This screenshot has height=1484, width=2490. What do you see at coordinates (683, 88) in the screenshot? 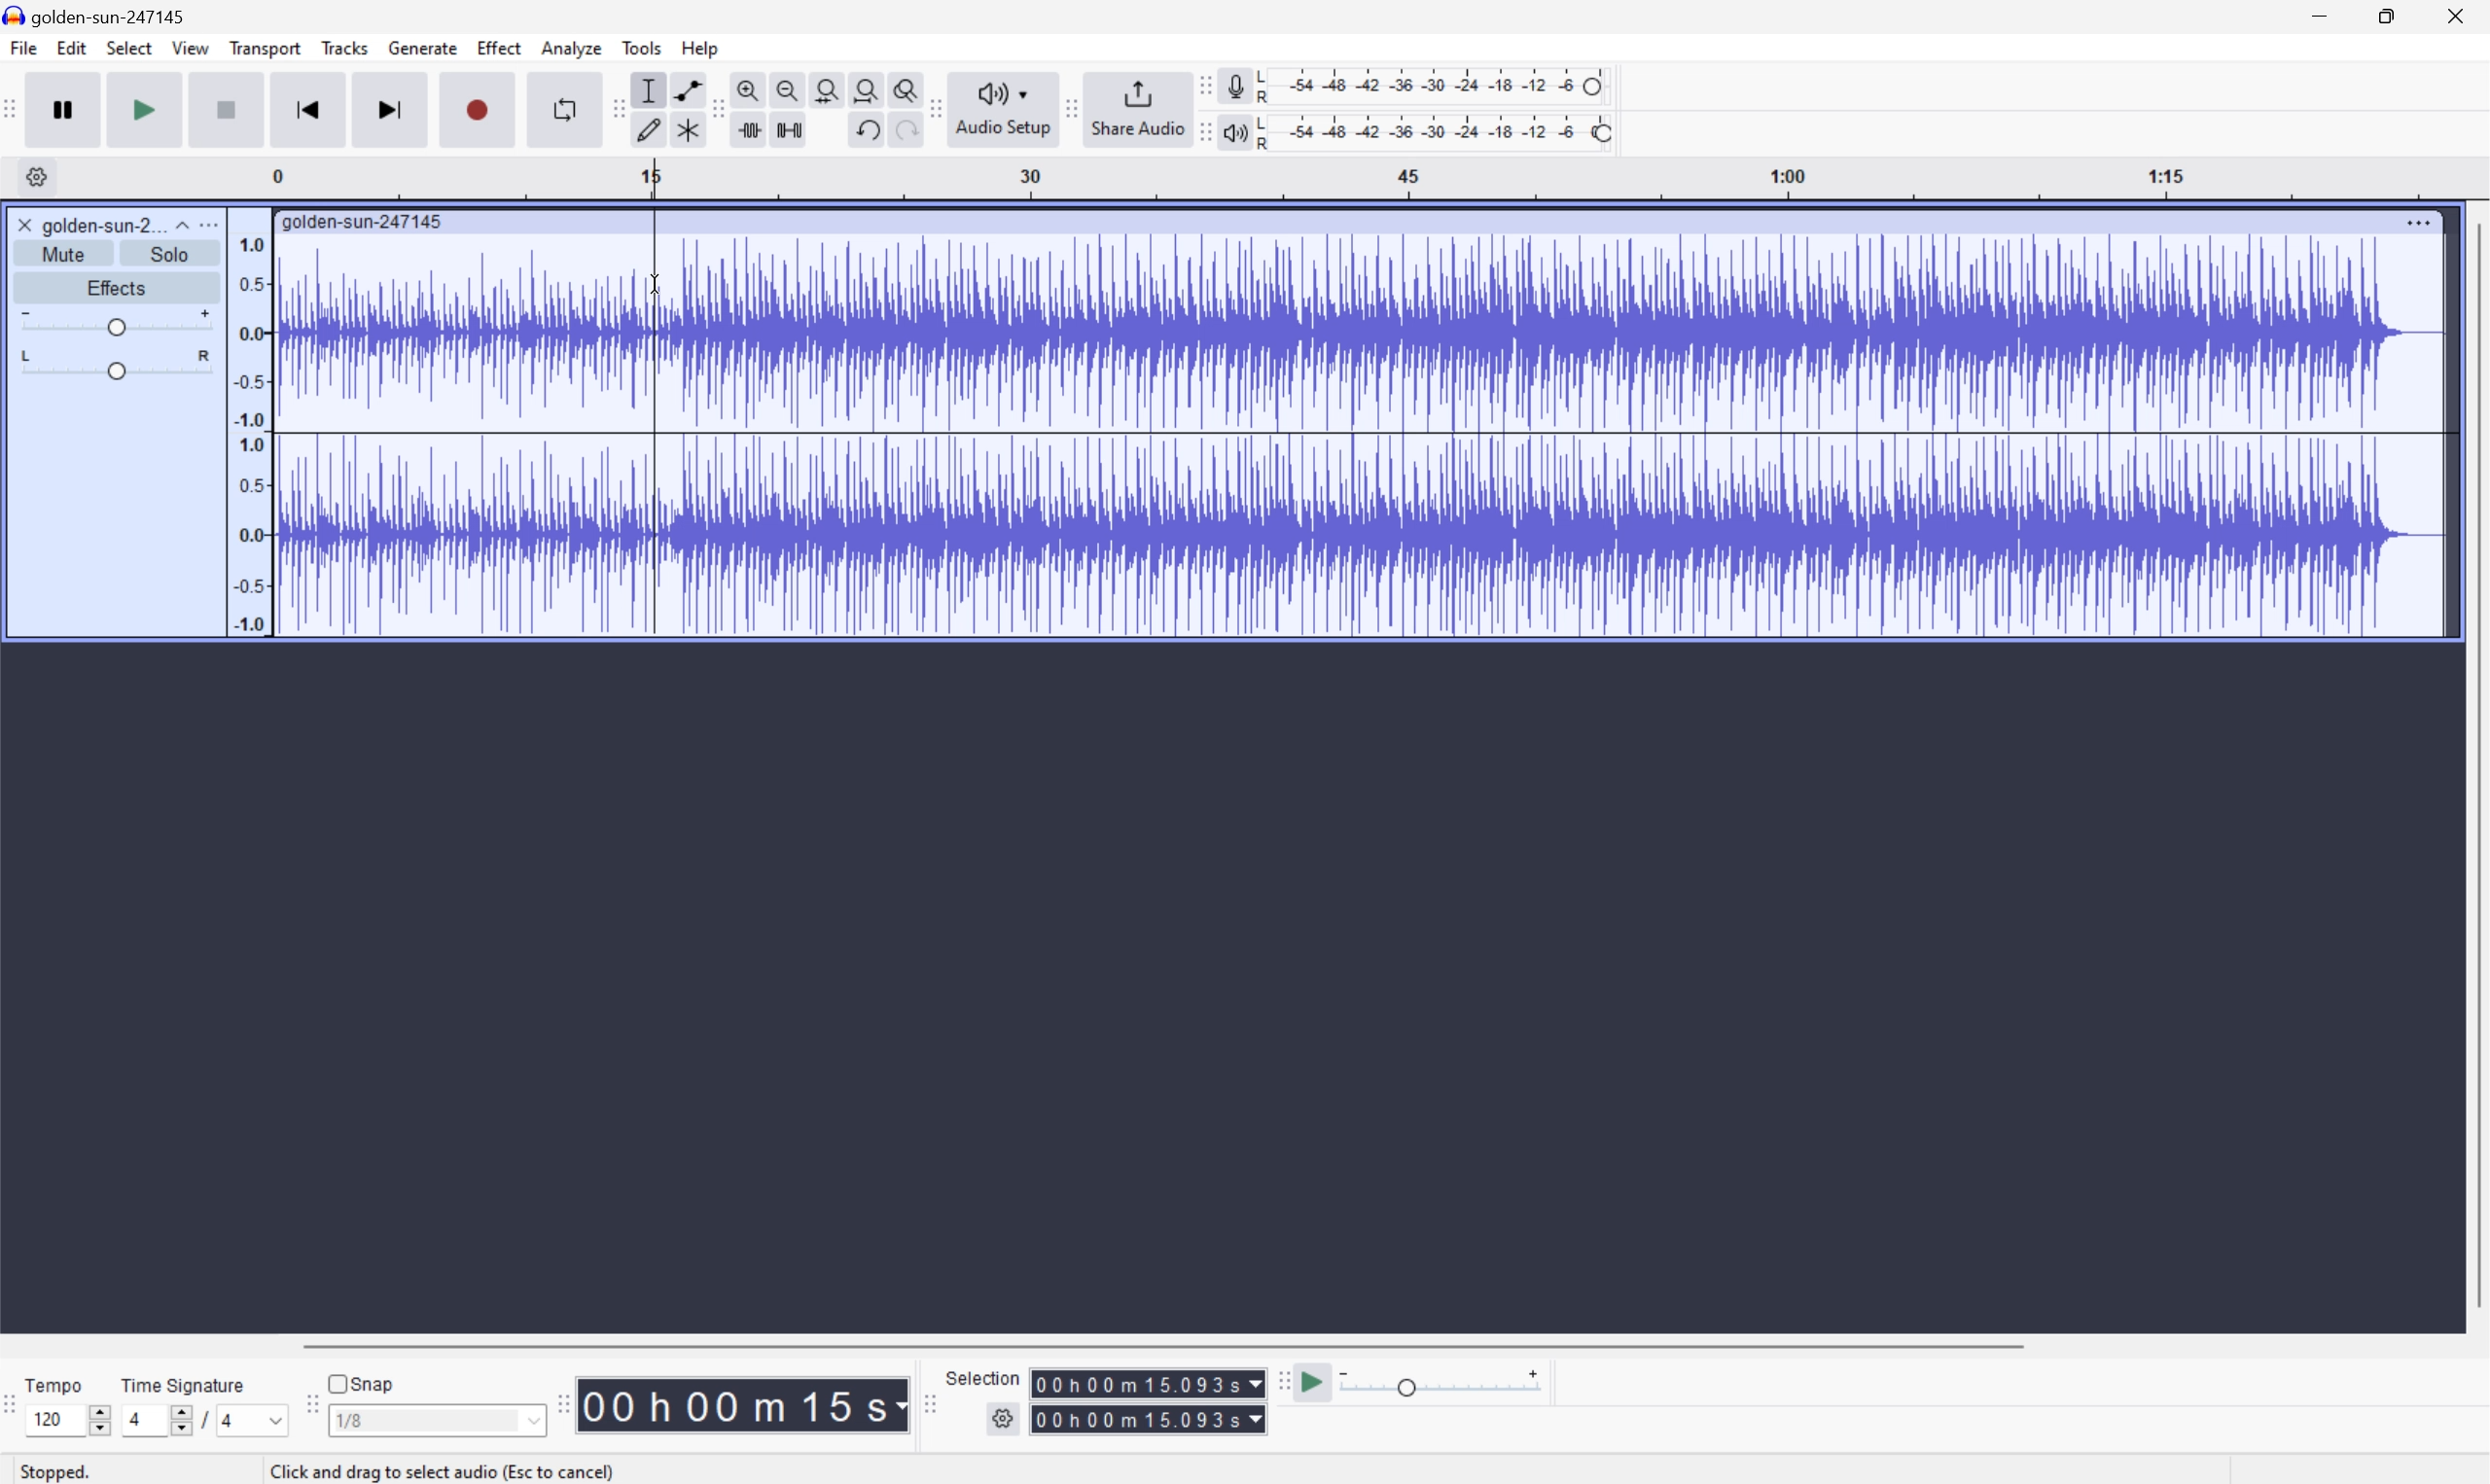
I see `Envelope tool` at bounding box center [683, 88].